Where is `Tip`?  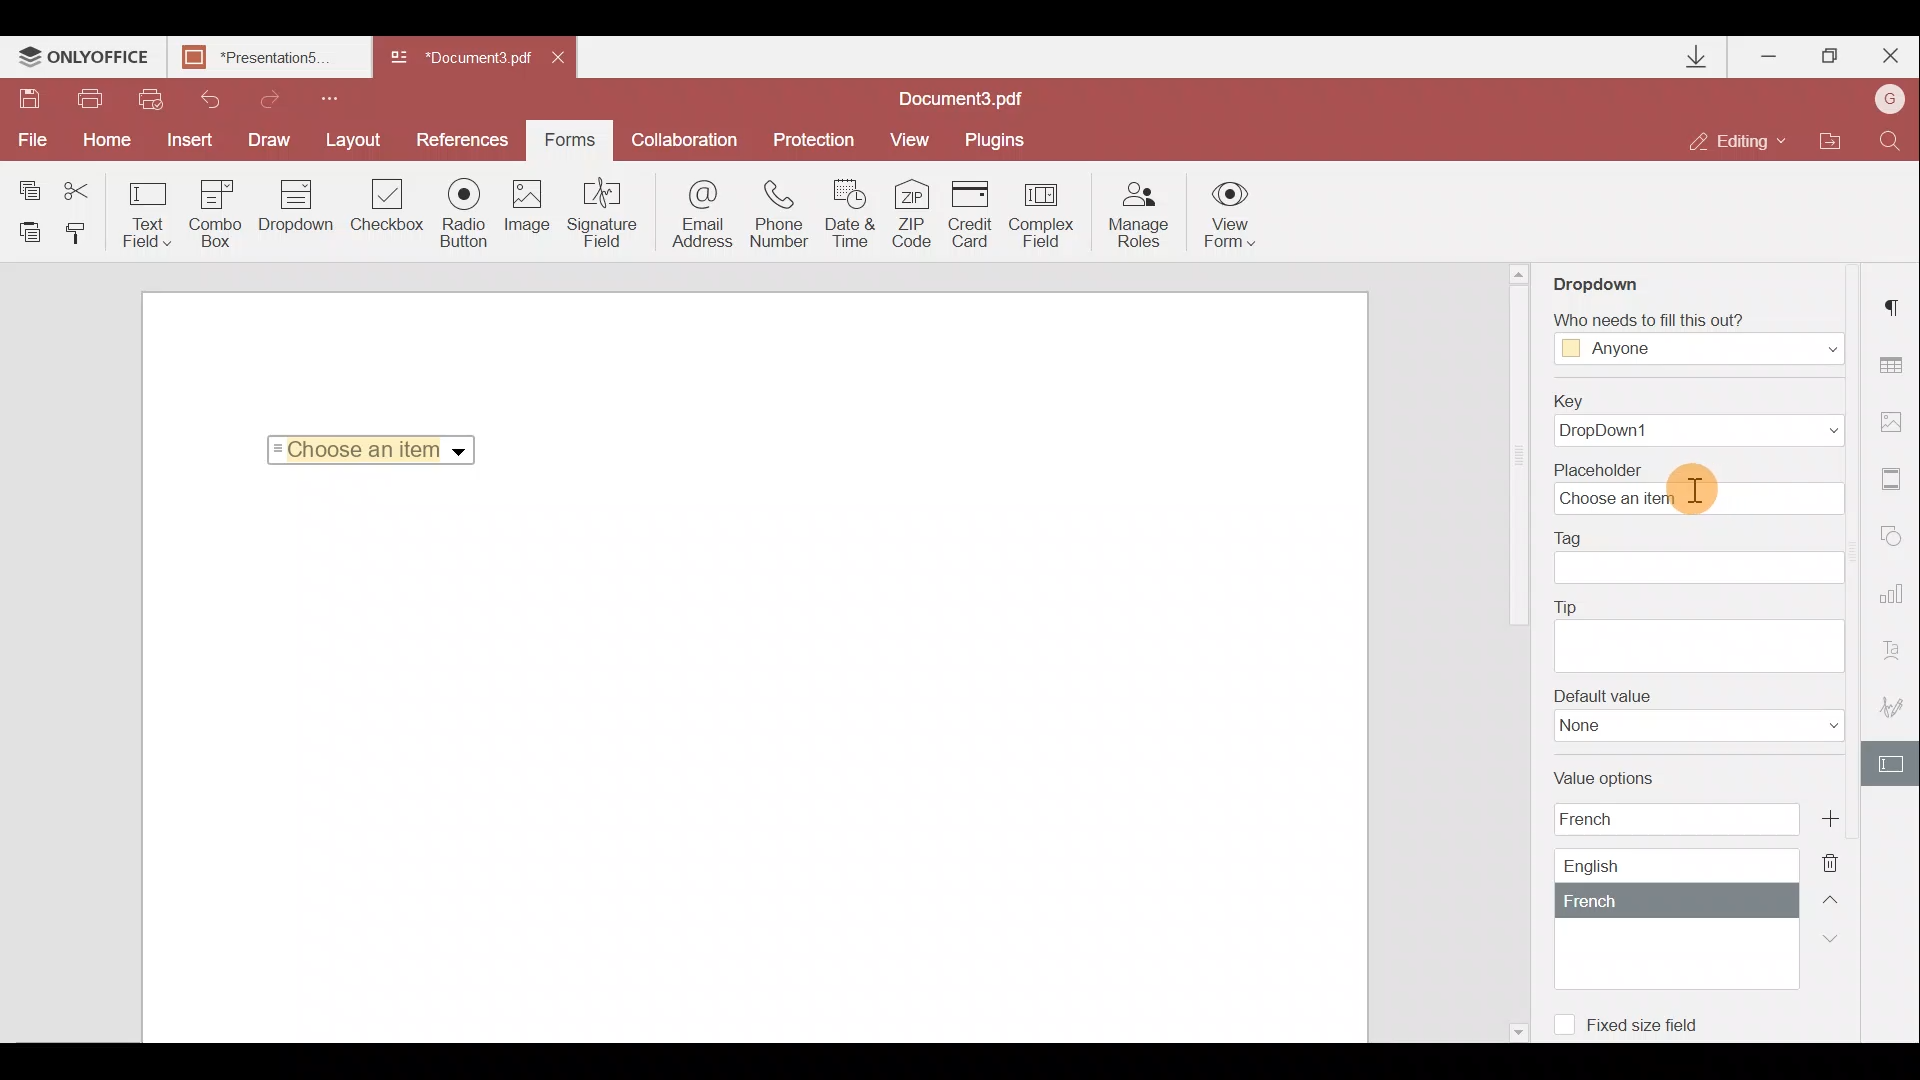
Tip is located at coordinates (1698, 633).